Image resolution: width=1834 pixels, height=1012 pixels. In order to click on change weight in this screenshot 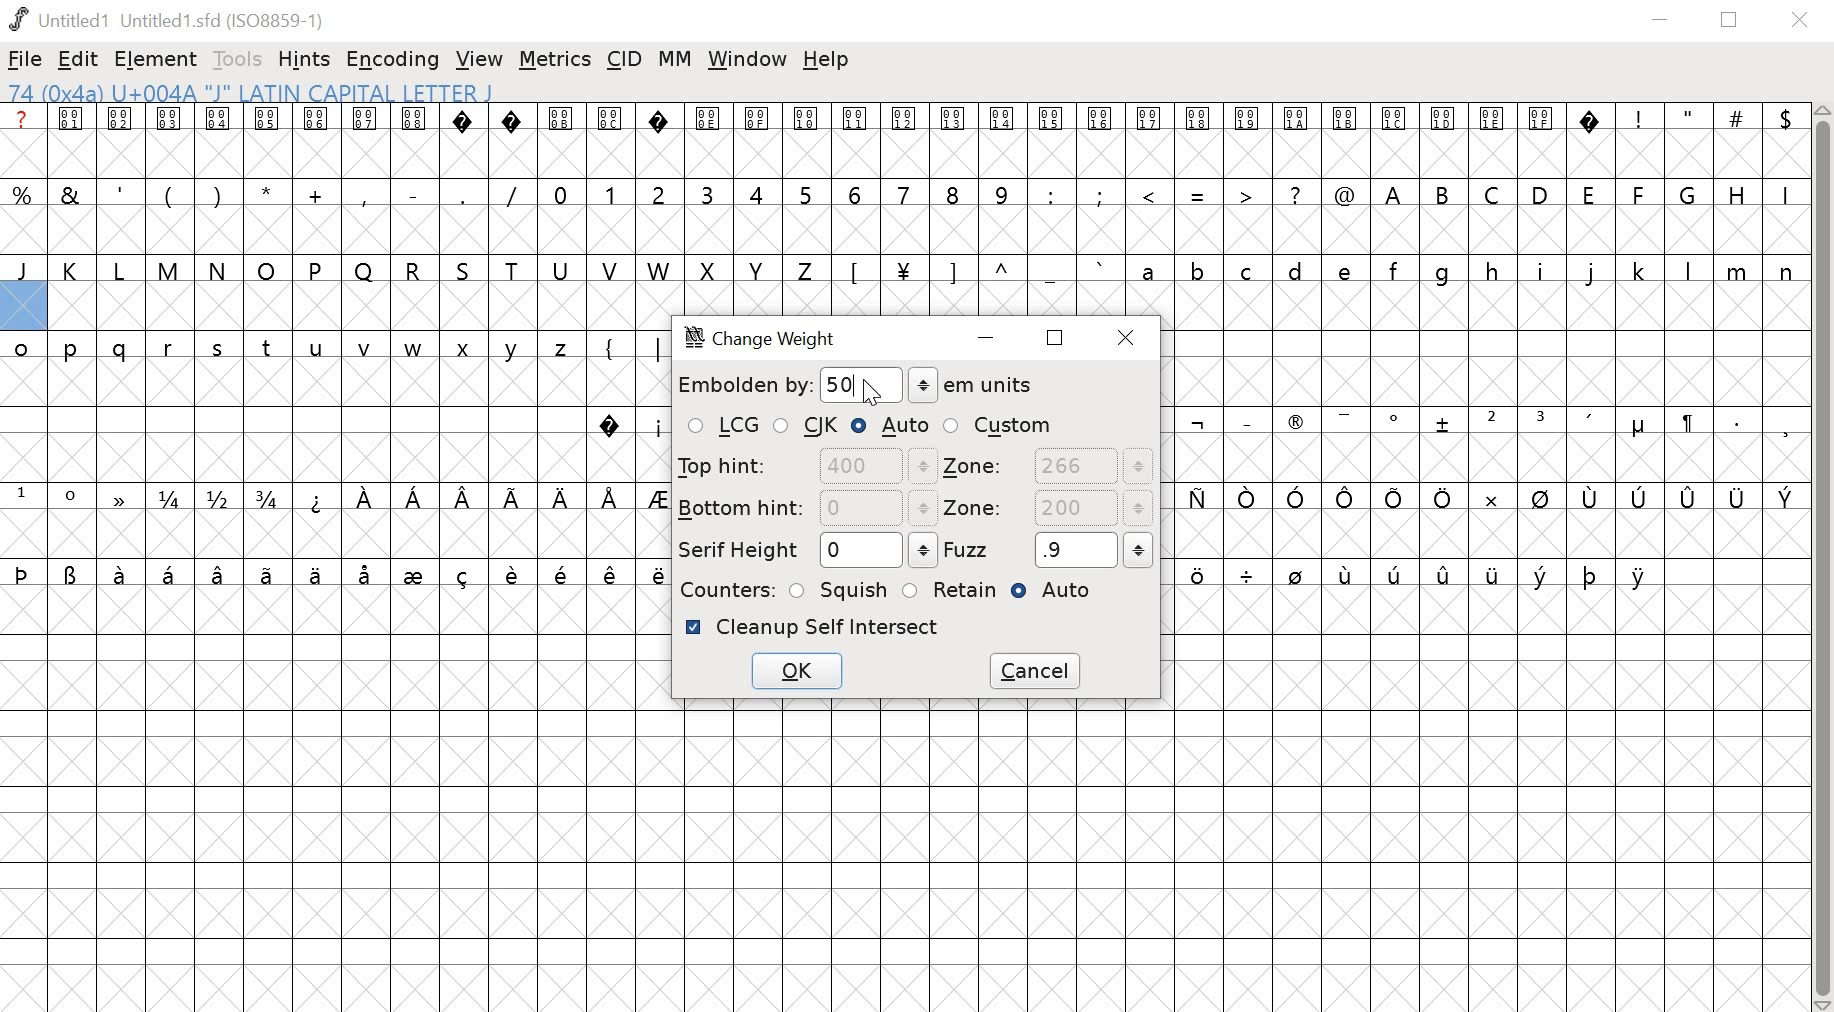, I will do `click(772, 340)`.